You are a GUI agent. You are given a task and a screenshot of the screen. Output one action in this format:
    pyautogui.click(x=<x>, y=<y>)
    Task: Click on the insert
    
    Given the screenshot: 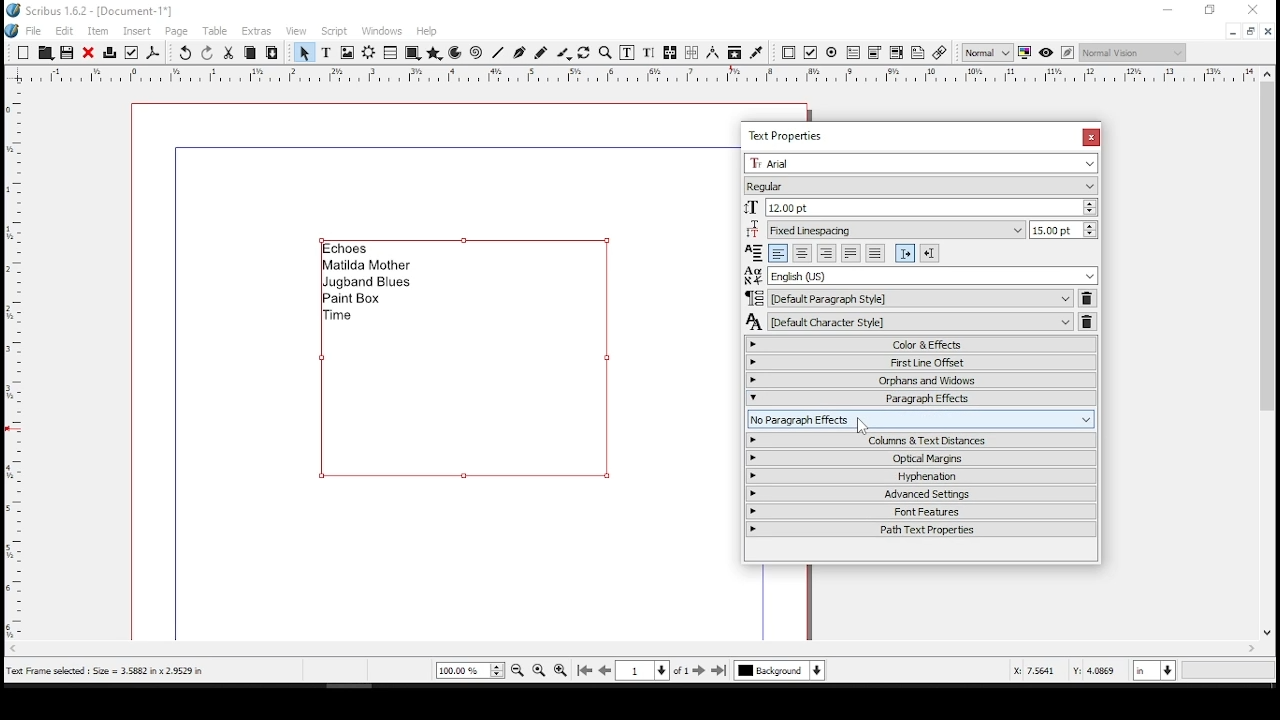 What is the action you would take?
    pyautogui.click(x=138, y=30)
    